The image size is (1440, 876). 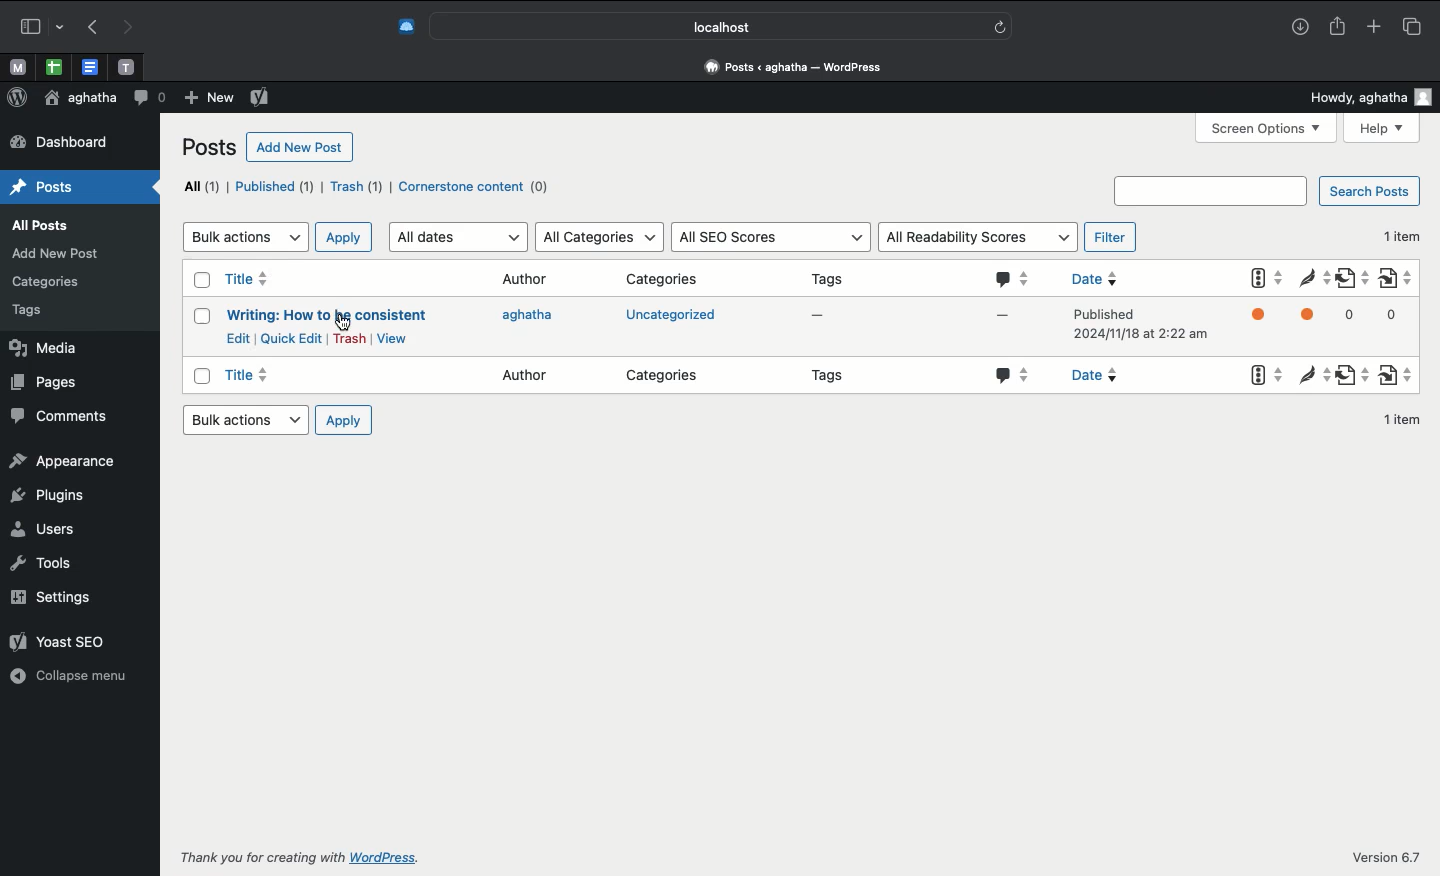 I want to click on Wordpress, so click(x=19, y=98).